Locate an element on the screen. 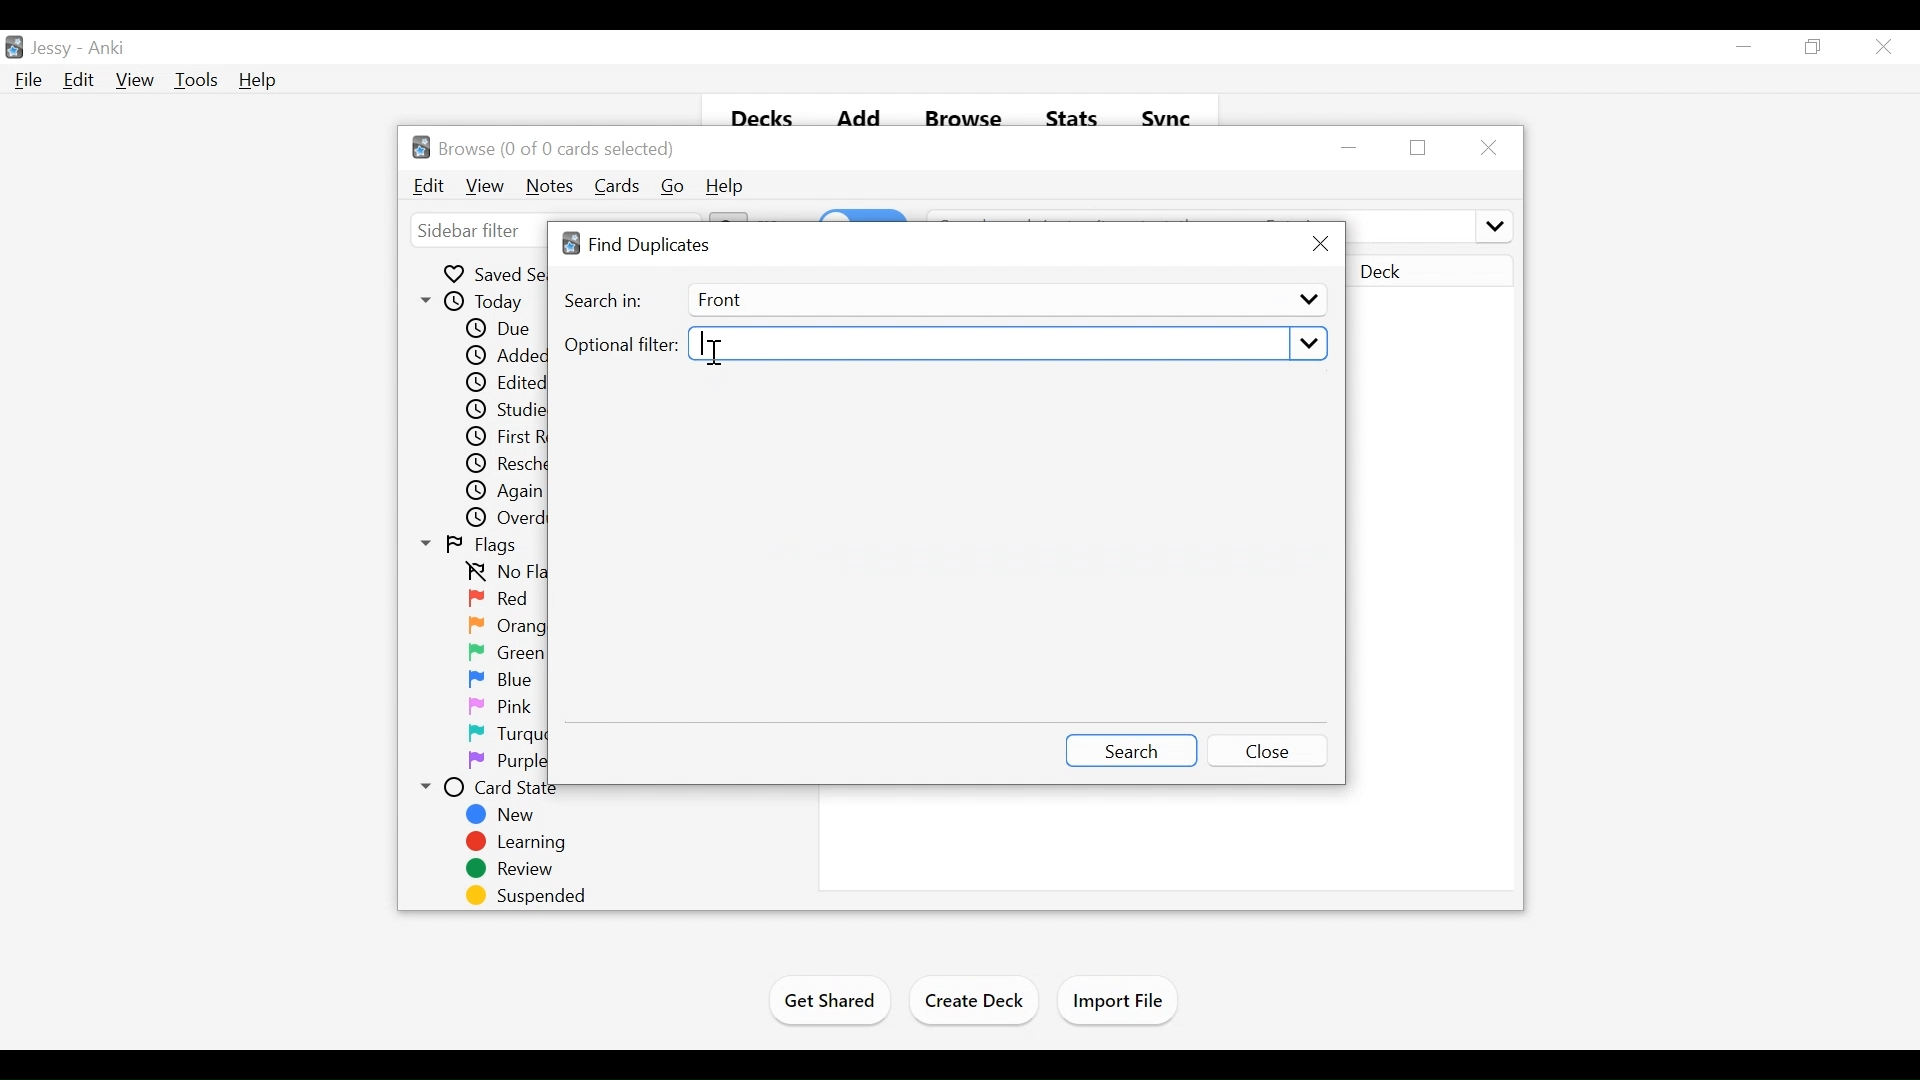 The image size is (1920, 1080). View is located at coordinates (487, 187).